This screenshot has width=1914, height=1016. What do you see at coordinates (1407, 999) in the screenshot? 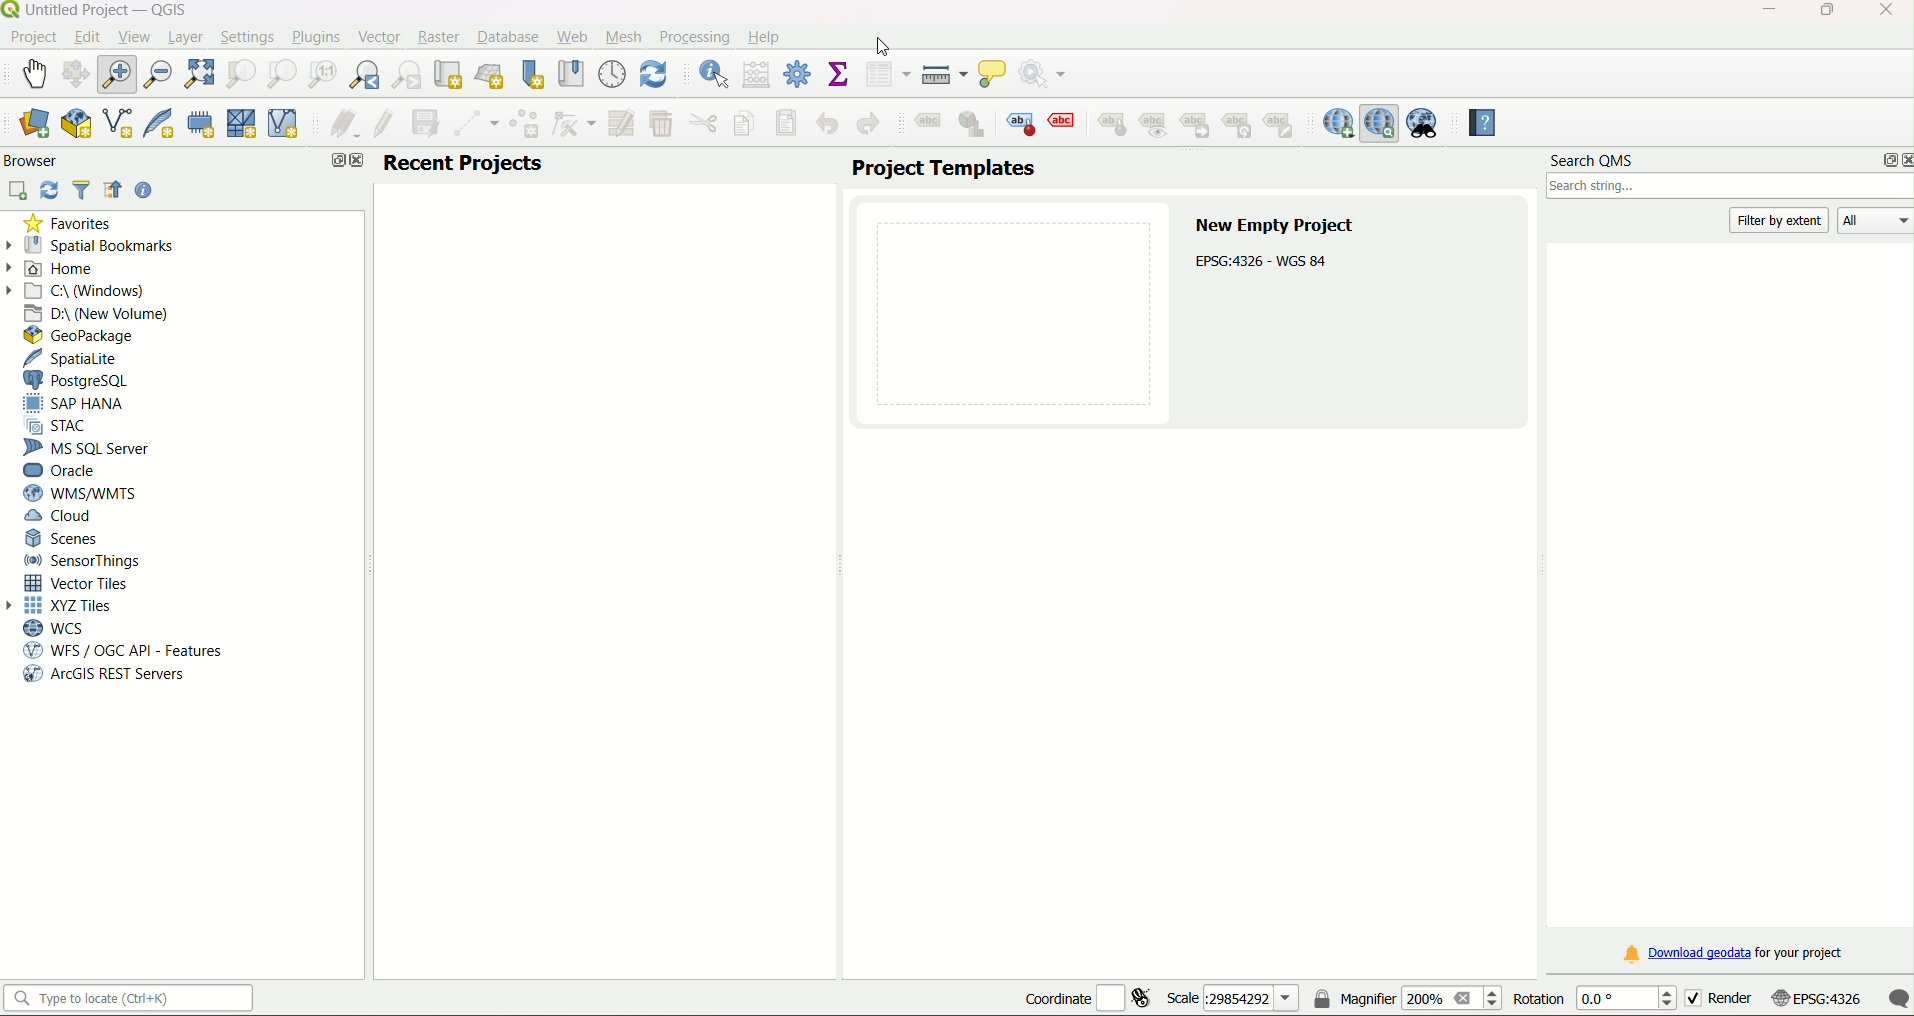
I see `magnifier` at bounding box center [1407, 999].